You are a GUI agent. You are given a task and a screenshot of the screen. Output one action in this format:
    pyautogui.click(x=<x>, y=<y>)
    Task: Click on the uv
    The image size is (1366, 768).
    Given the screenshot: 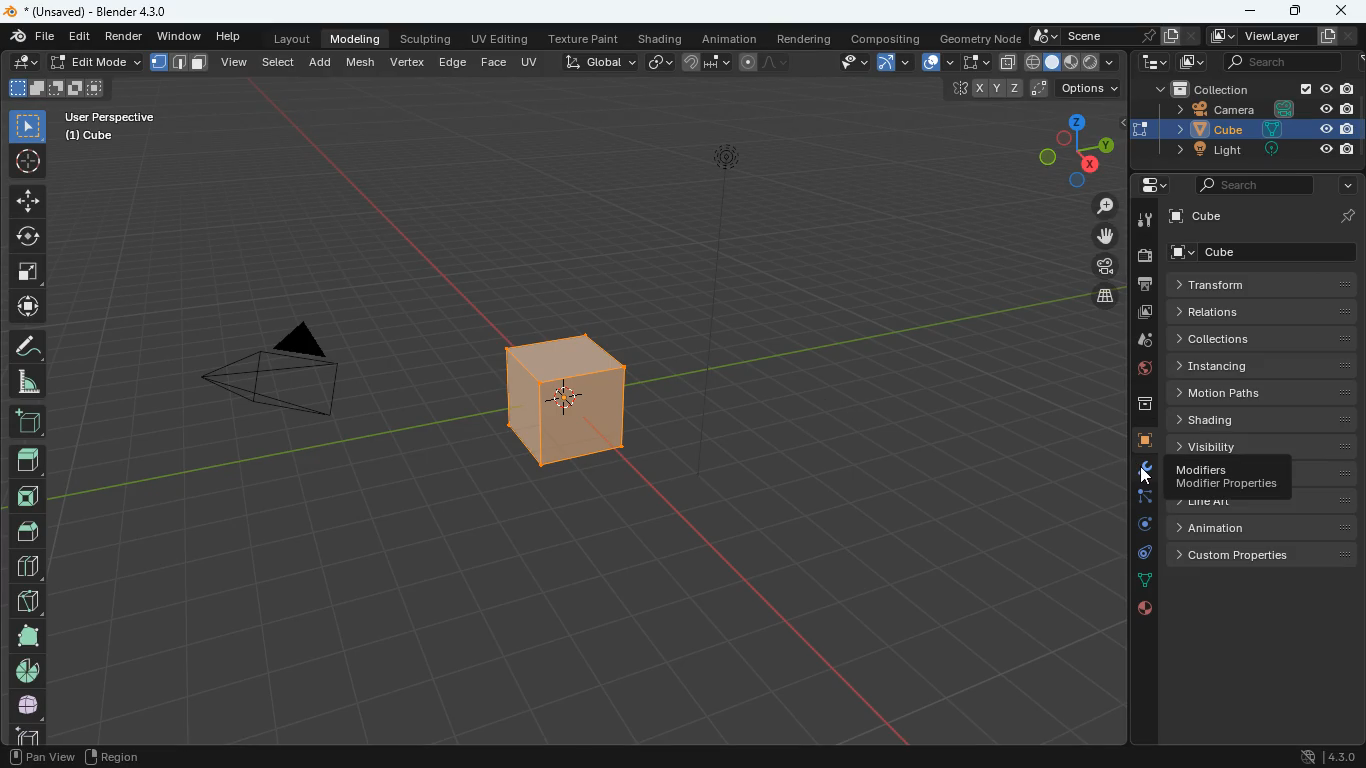 What is the action you would take?
    pyautogui.click(x=532, y=61)
    